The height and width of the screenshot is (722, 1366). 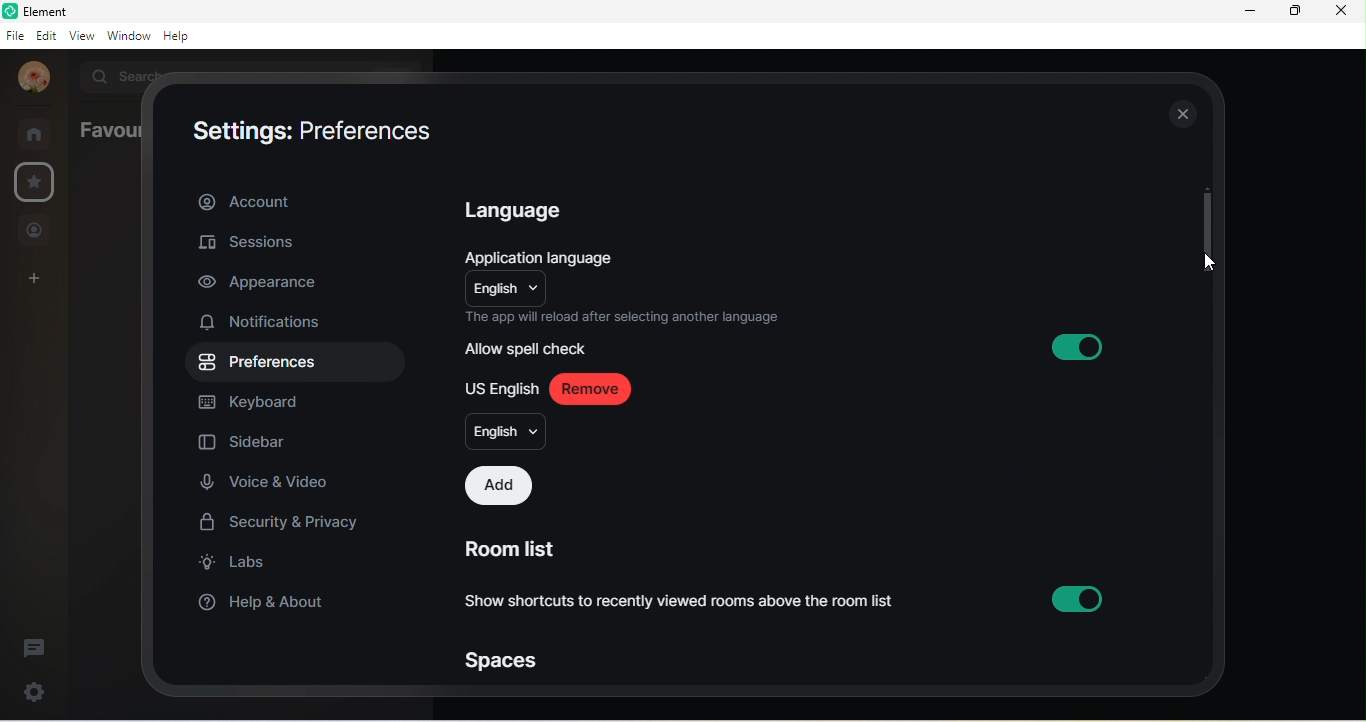 What do you see at coordinates (30, 78) in the screenshot?
I see `profile photo` at bounding box center [30, 78].